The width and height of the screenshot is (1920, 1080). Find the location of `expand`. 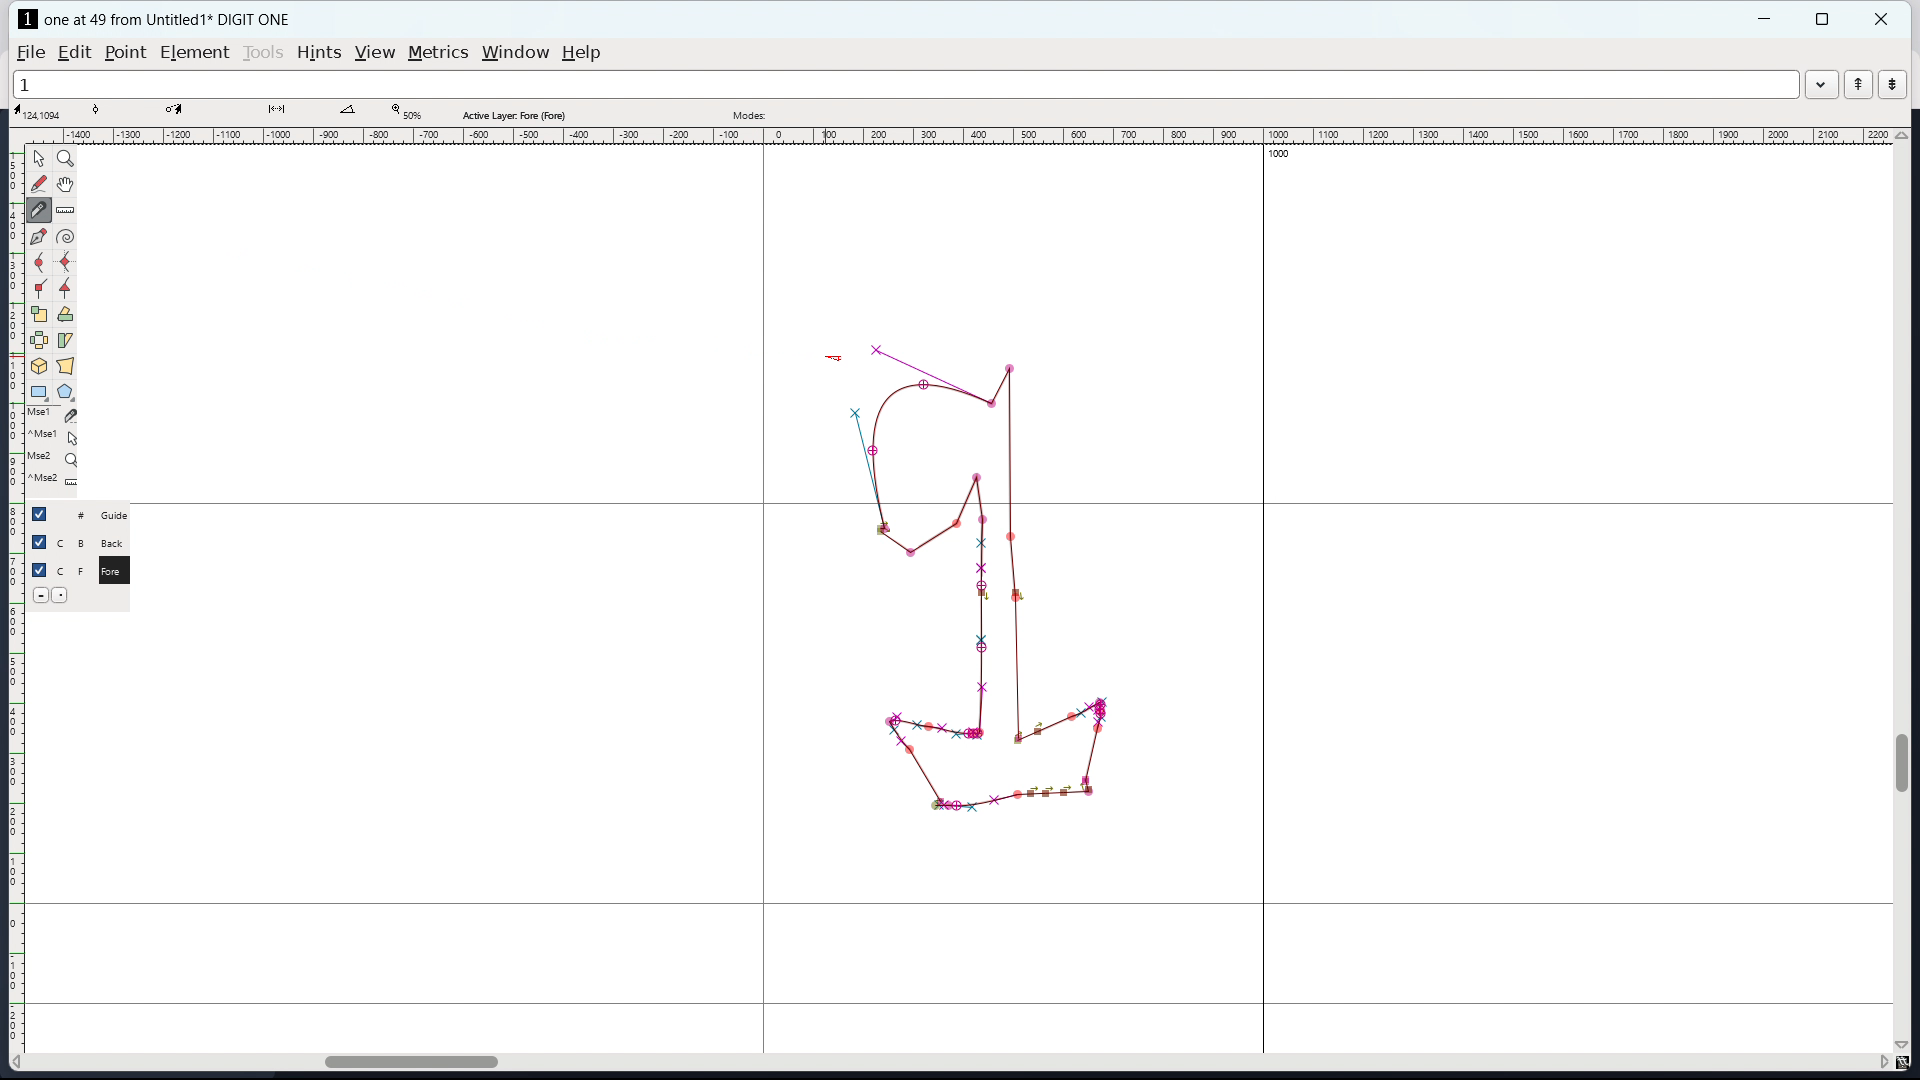

expand is located at coordinates (1820, 87).